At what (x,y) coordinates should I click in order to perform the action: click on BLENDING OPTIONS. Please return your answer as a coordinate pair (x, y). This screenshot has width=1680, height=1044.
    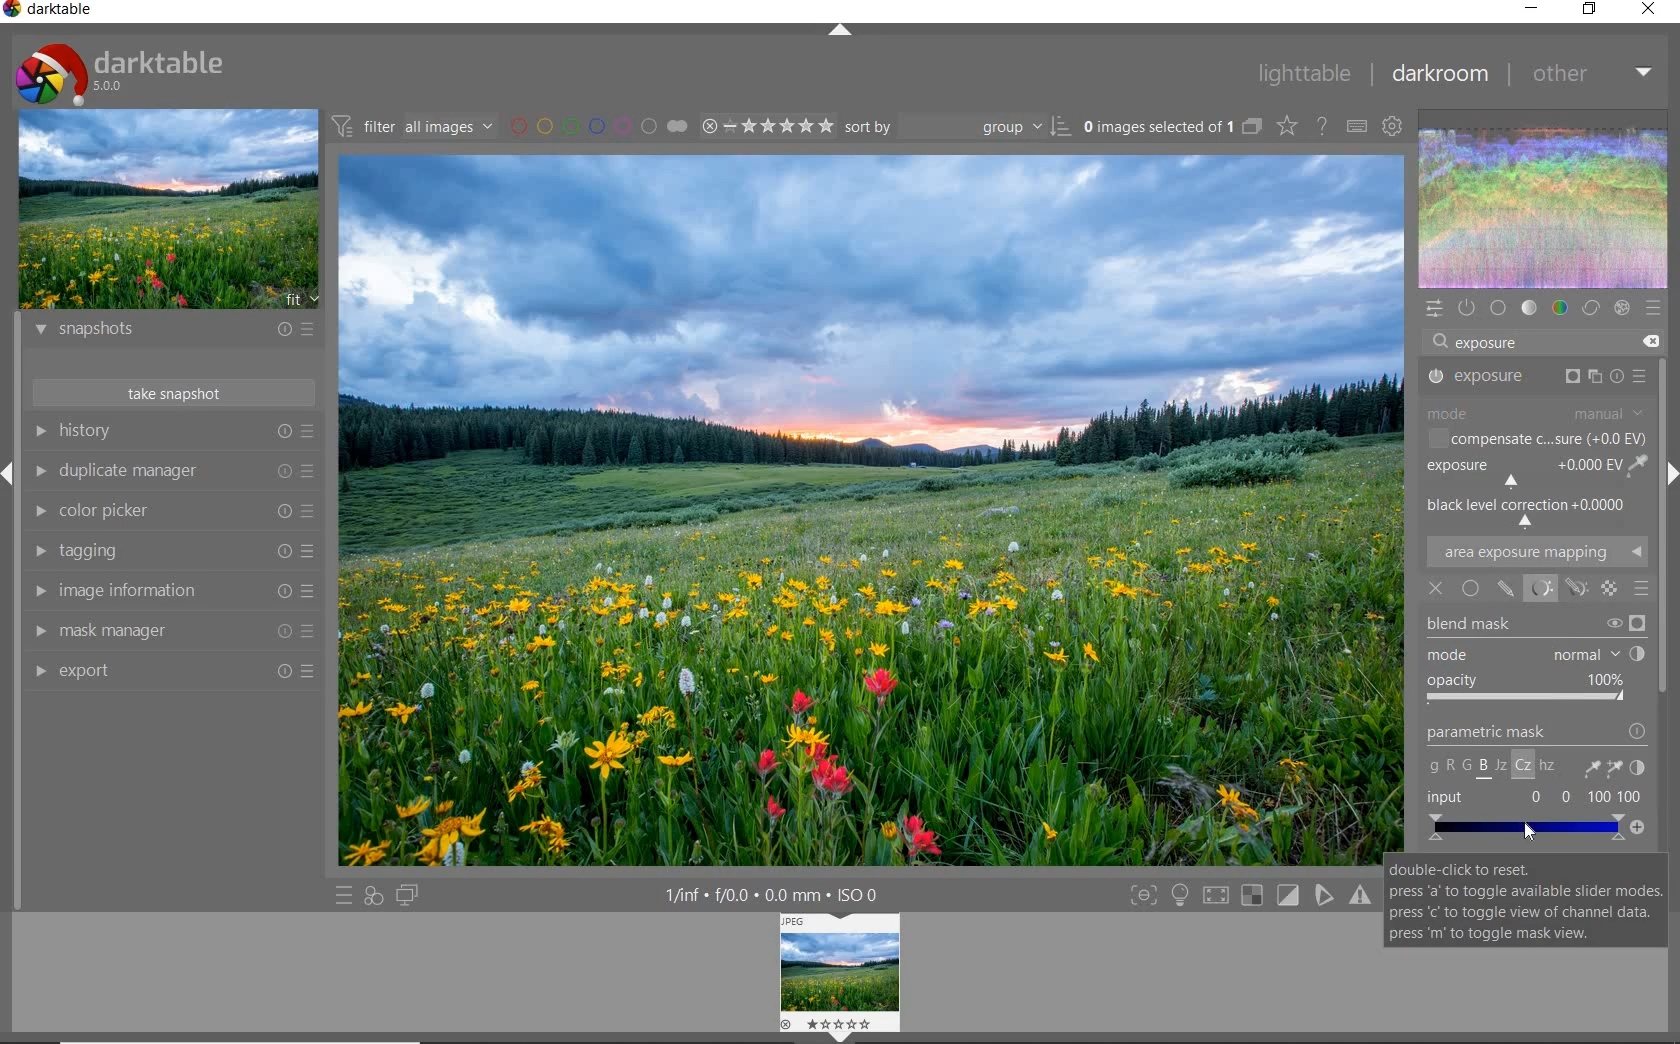
    Looking at the image, I should click on (1642, 590).